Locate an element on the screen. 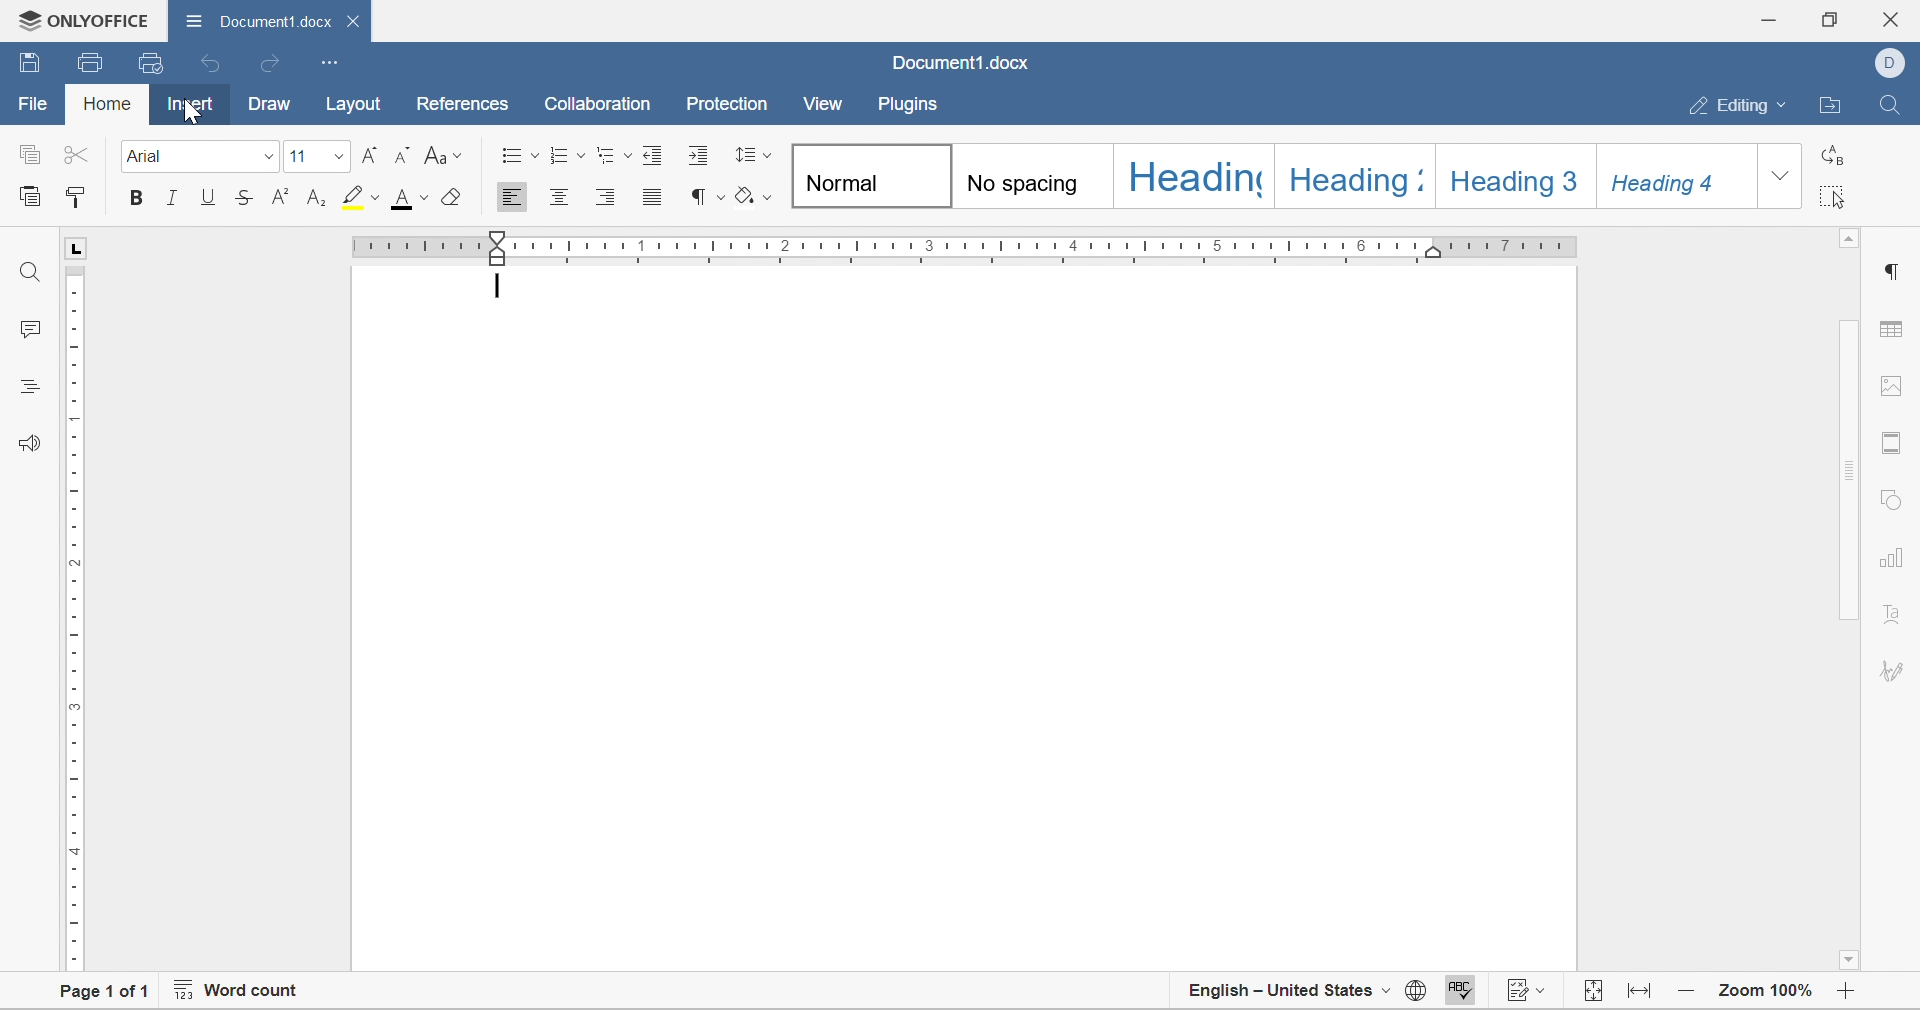 The image size is (1920, 1010). ONLYOFFICE is located at coordinates (81, 18).